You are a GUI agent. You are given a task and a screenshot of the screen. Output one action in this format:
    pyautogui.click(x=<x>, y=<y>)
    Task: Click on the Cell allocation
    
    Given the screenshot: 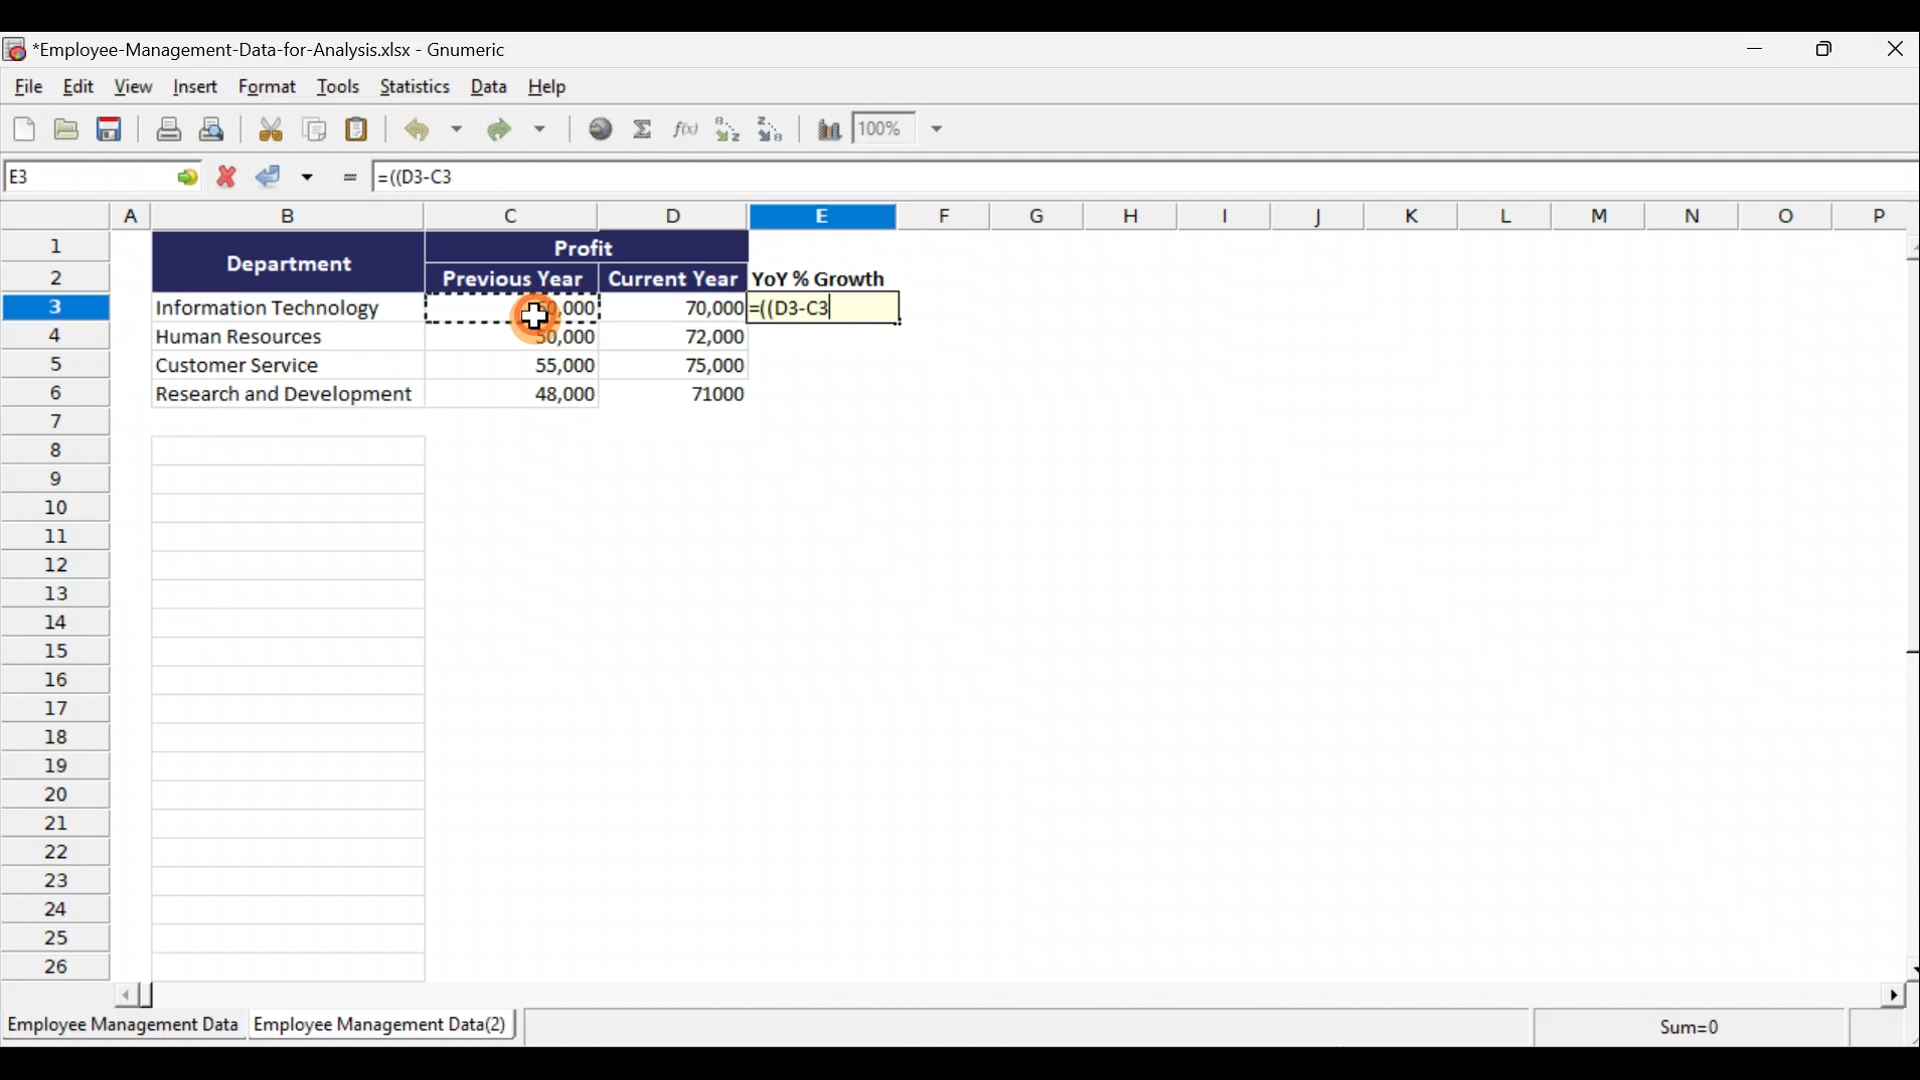 What is the action you would take?
    pyautogui.click(x=104, y=180)
    